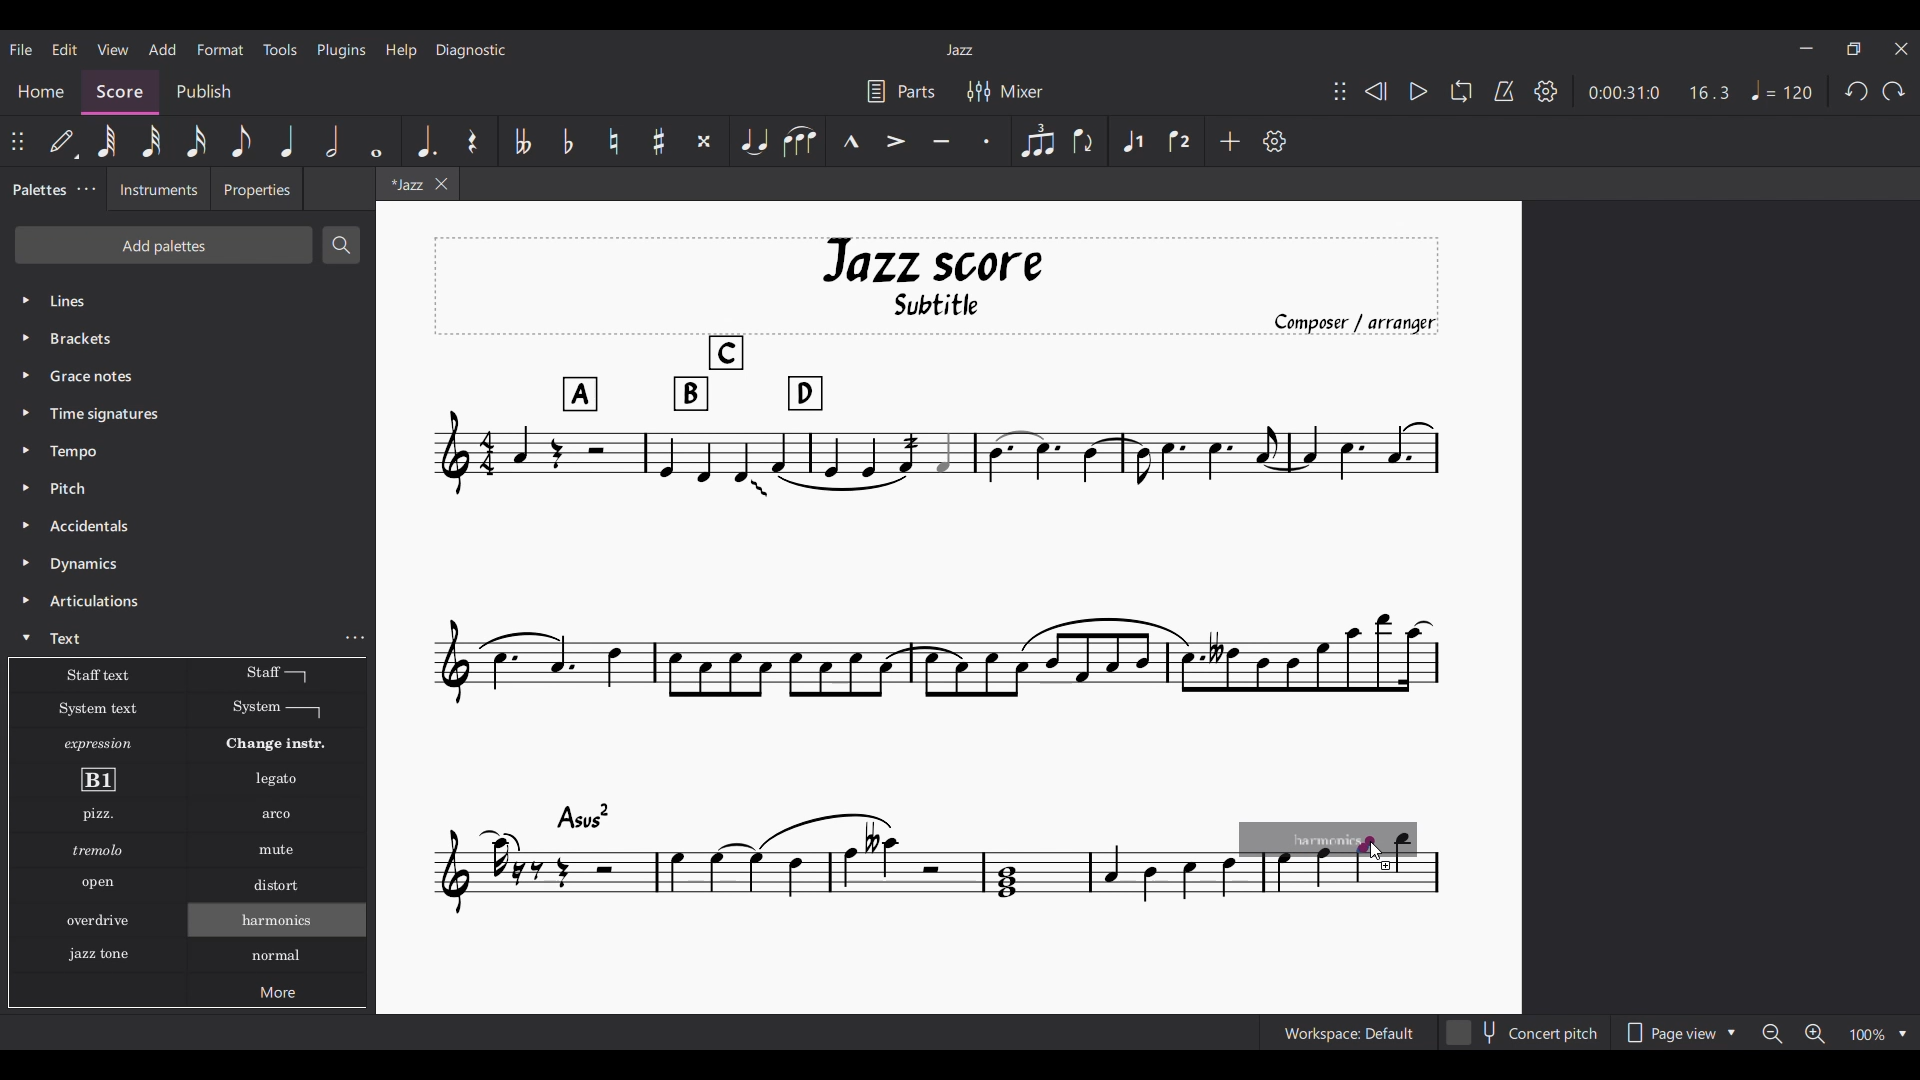  Describe the element at coordinates (1132, 141) in the screenshot. I see `Voice 1` at that location.